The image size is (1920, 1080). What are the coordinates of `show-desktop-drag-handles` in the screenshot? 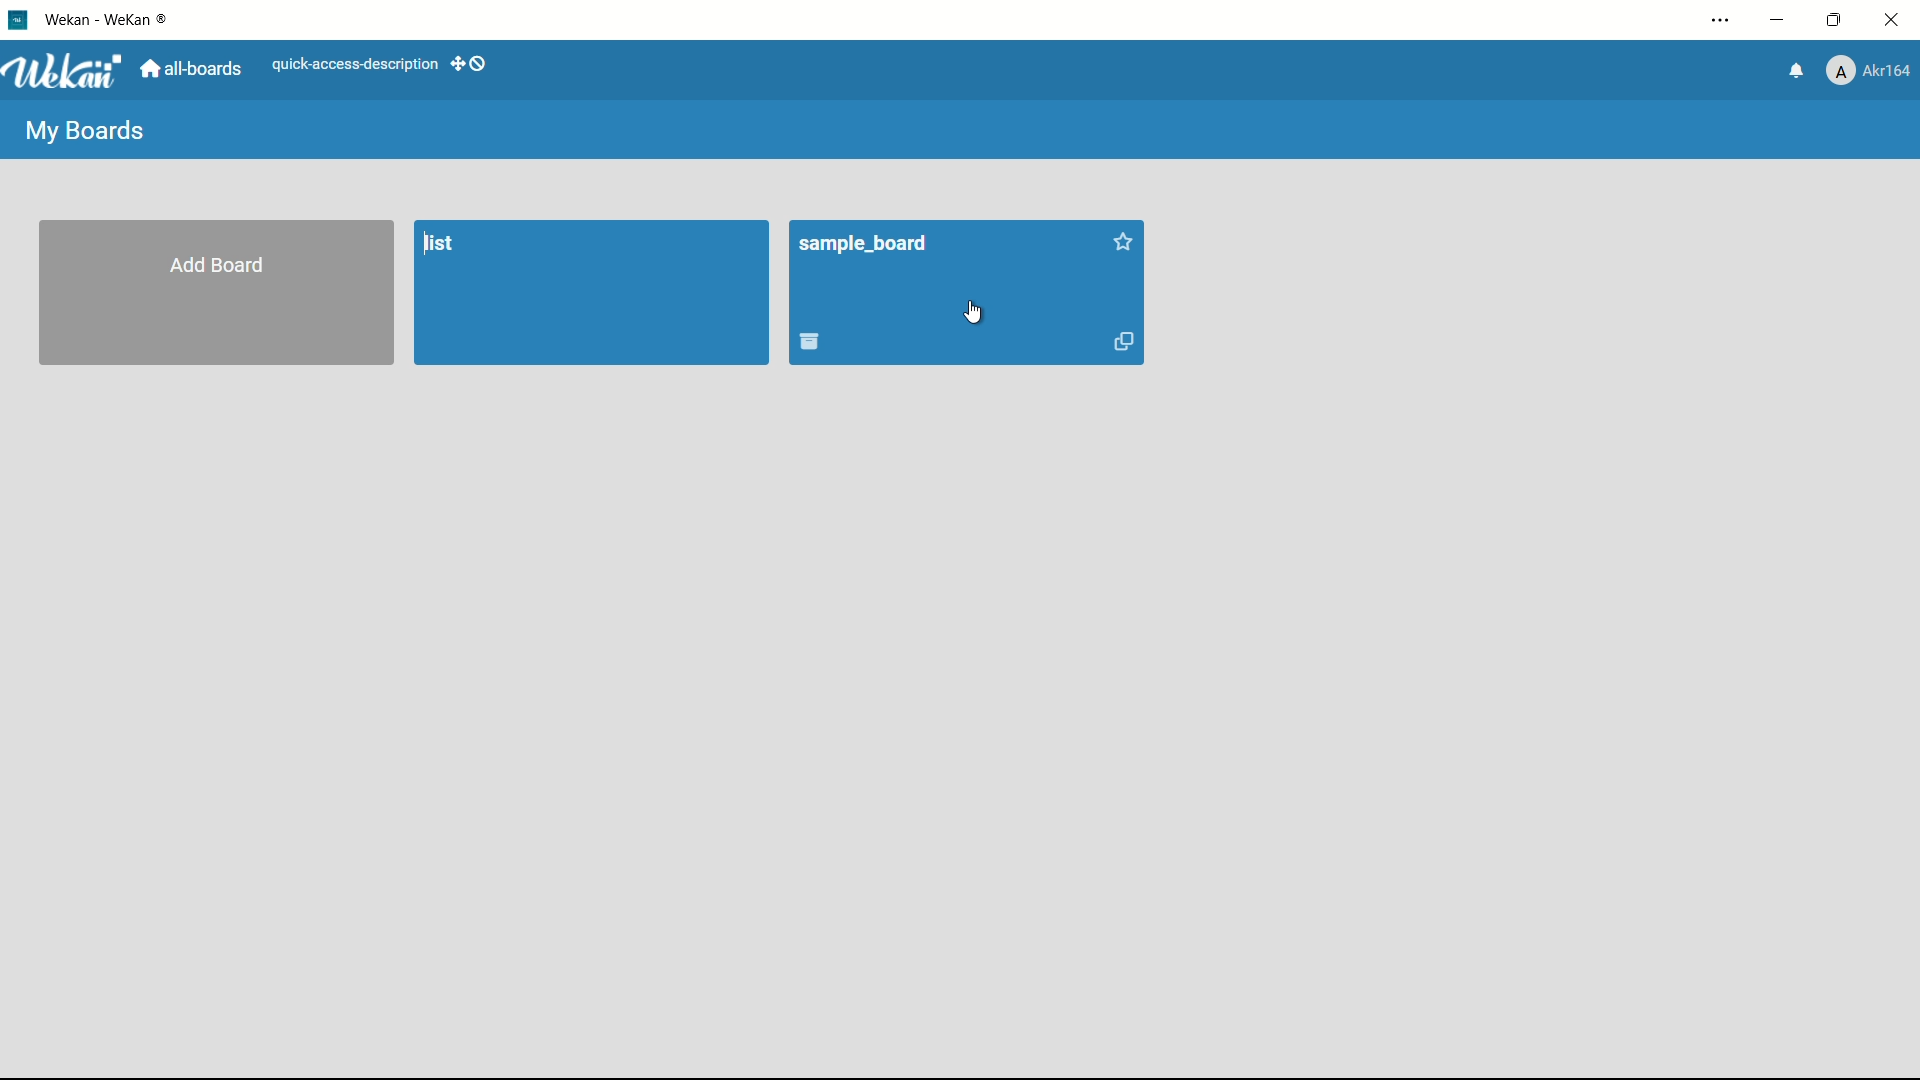 It's located at (471, 66).